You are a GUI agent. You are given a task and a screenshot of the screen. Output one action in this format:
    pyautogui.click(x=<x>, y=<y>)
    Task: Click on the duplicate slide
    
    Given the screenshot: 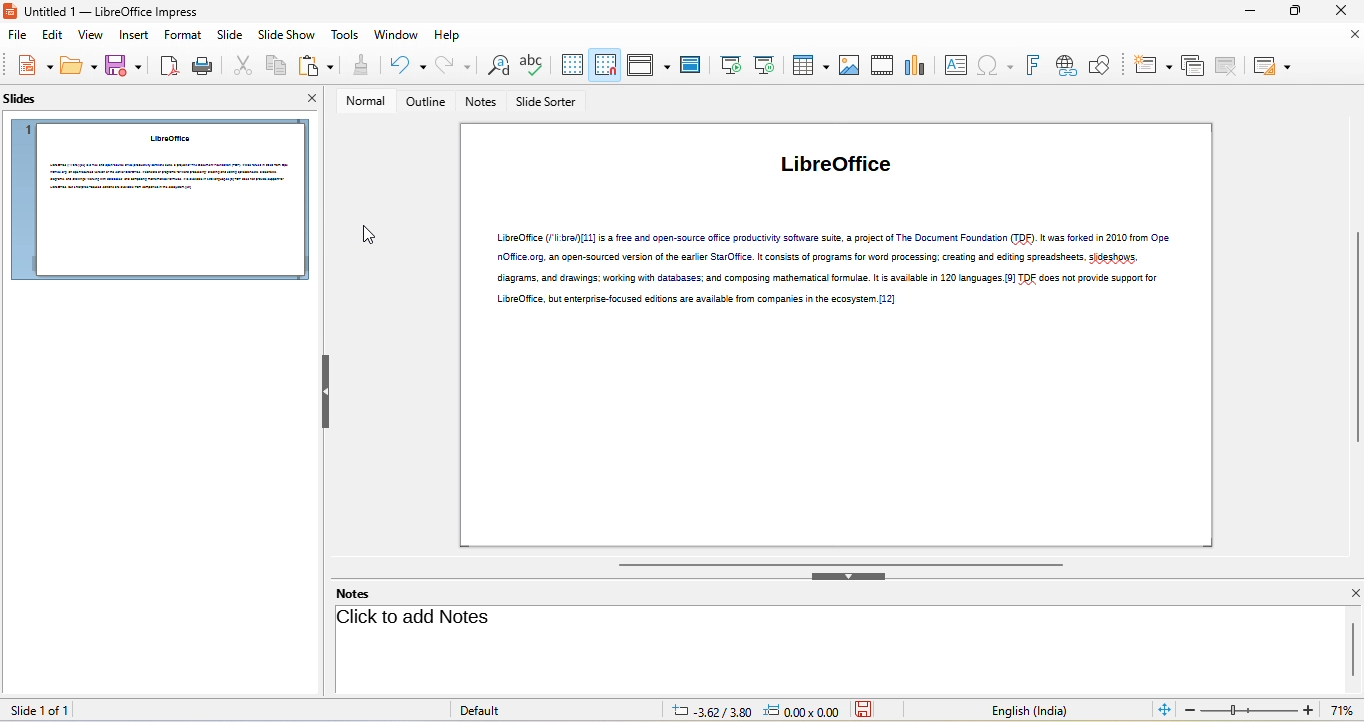 What is the action you would take?
    pyautogui.click(x=1195, y=66)
    